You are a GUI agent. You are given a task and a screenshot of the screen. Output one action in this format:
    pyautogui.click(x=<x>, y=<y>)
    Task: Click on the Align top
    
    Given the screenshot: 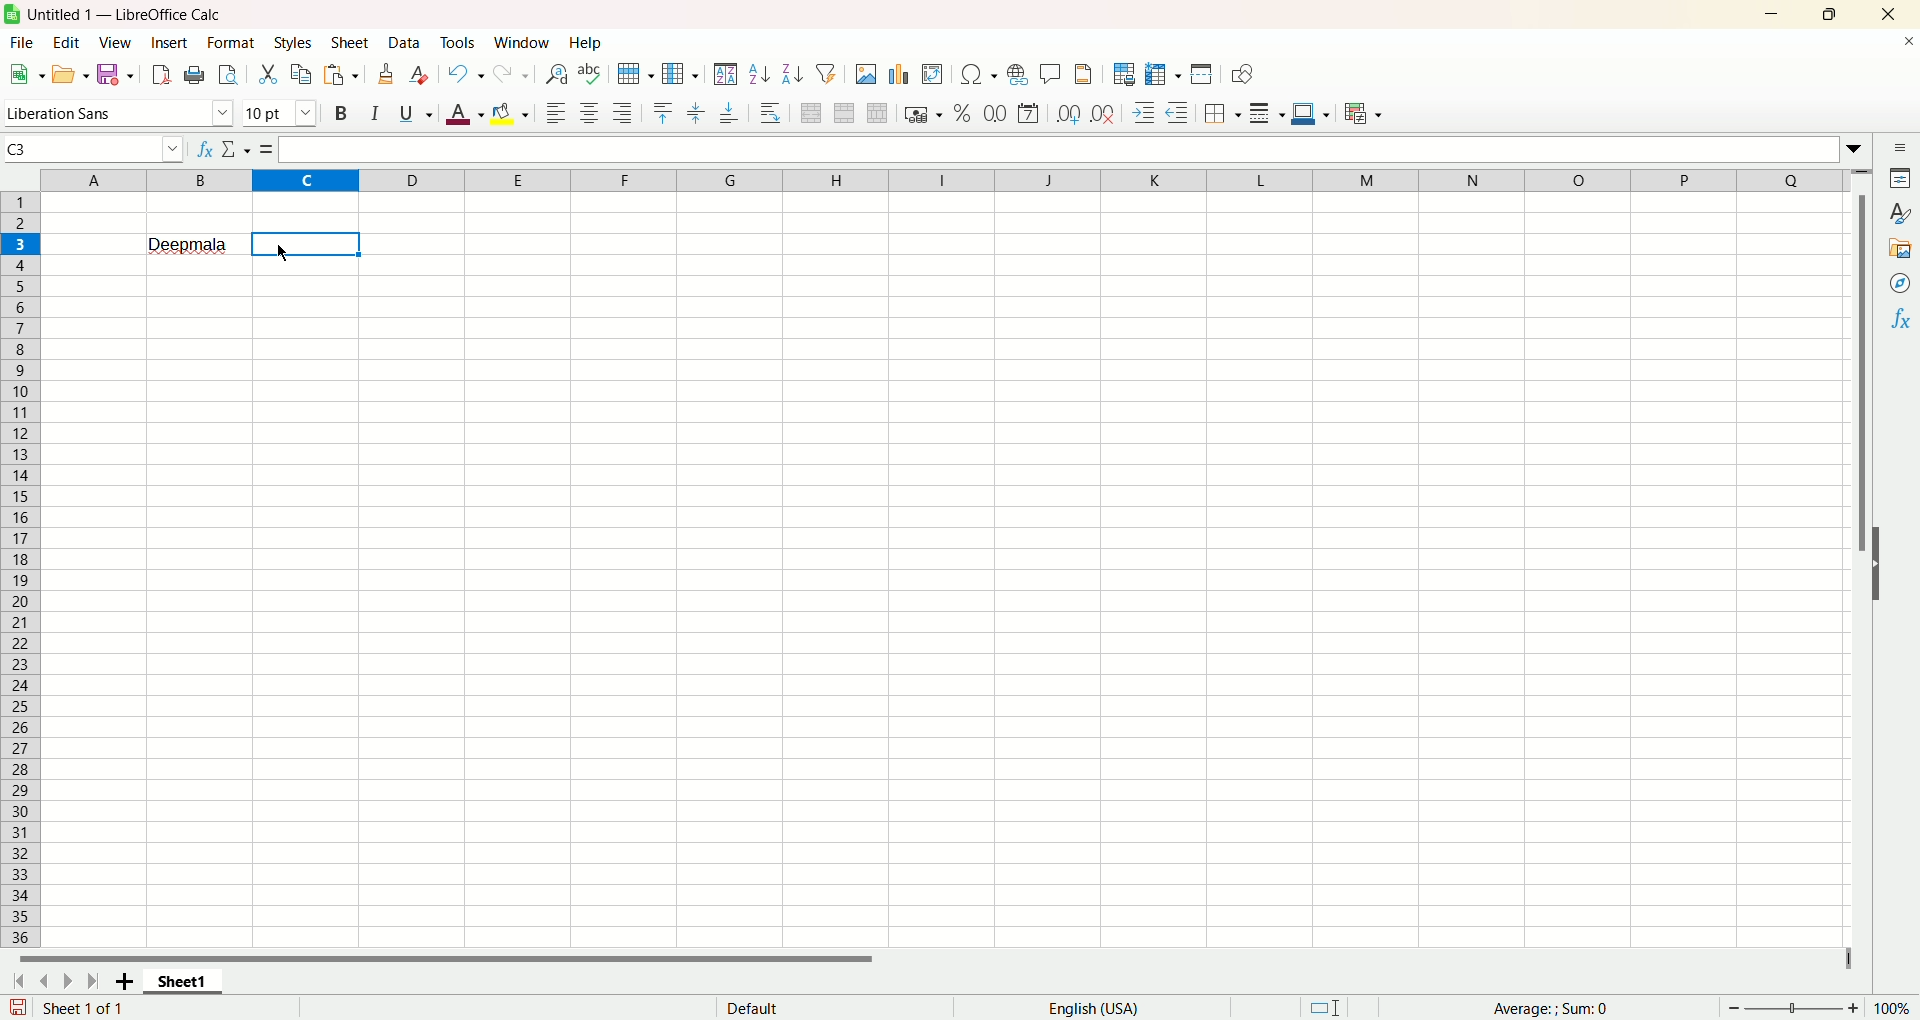 What is the action you would take?
    pyautogui.click(x=661, y=114)
    